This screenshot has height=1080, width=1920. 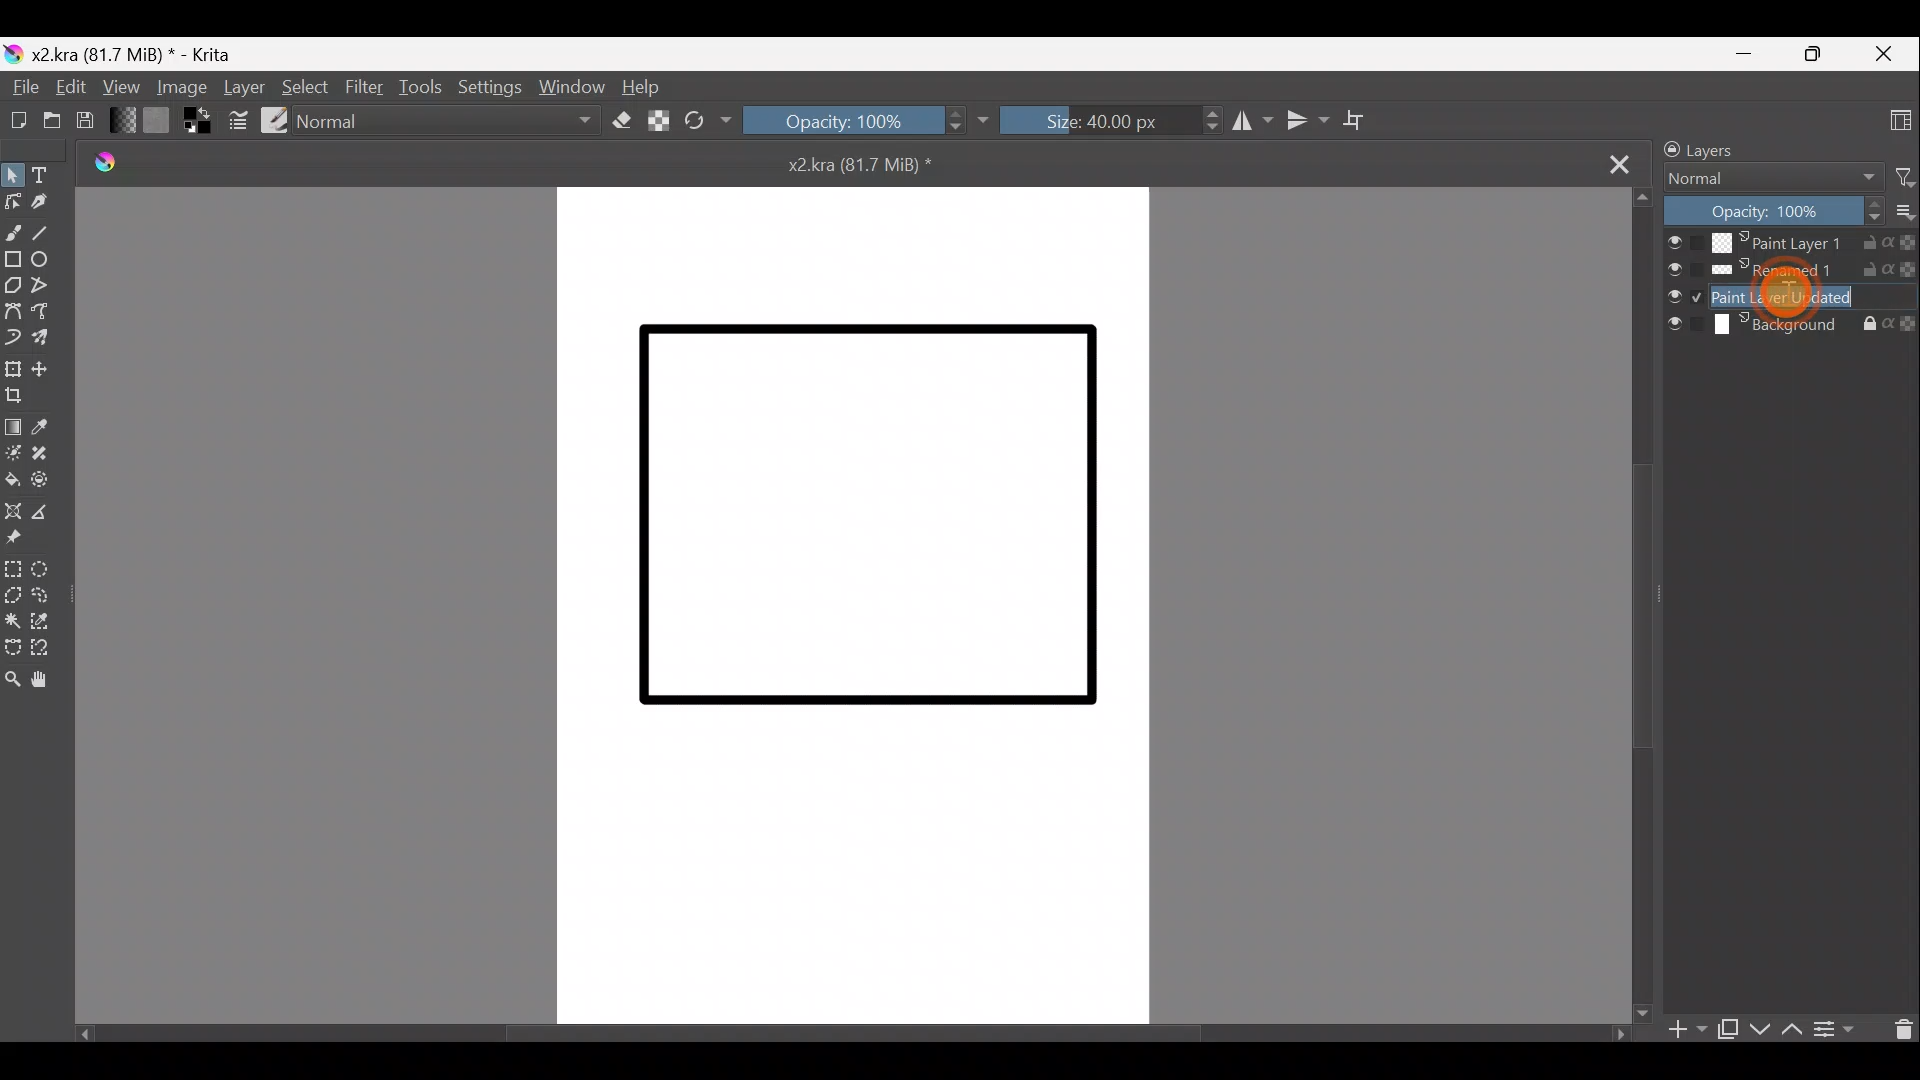 I want to click on Freehand brush tool, so click(x=13, y=229).